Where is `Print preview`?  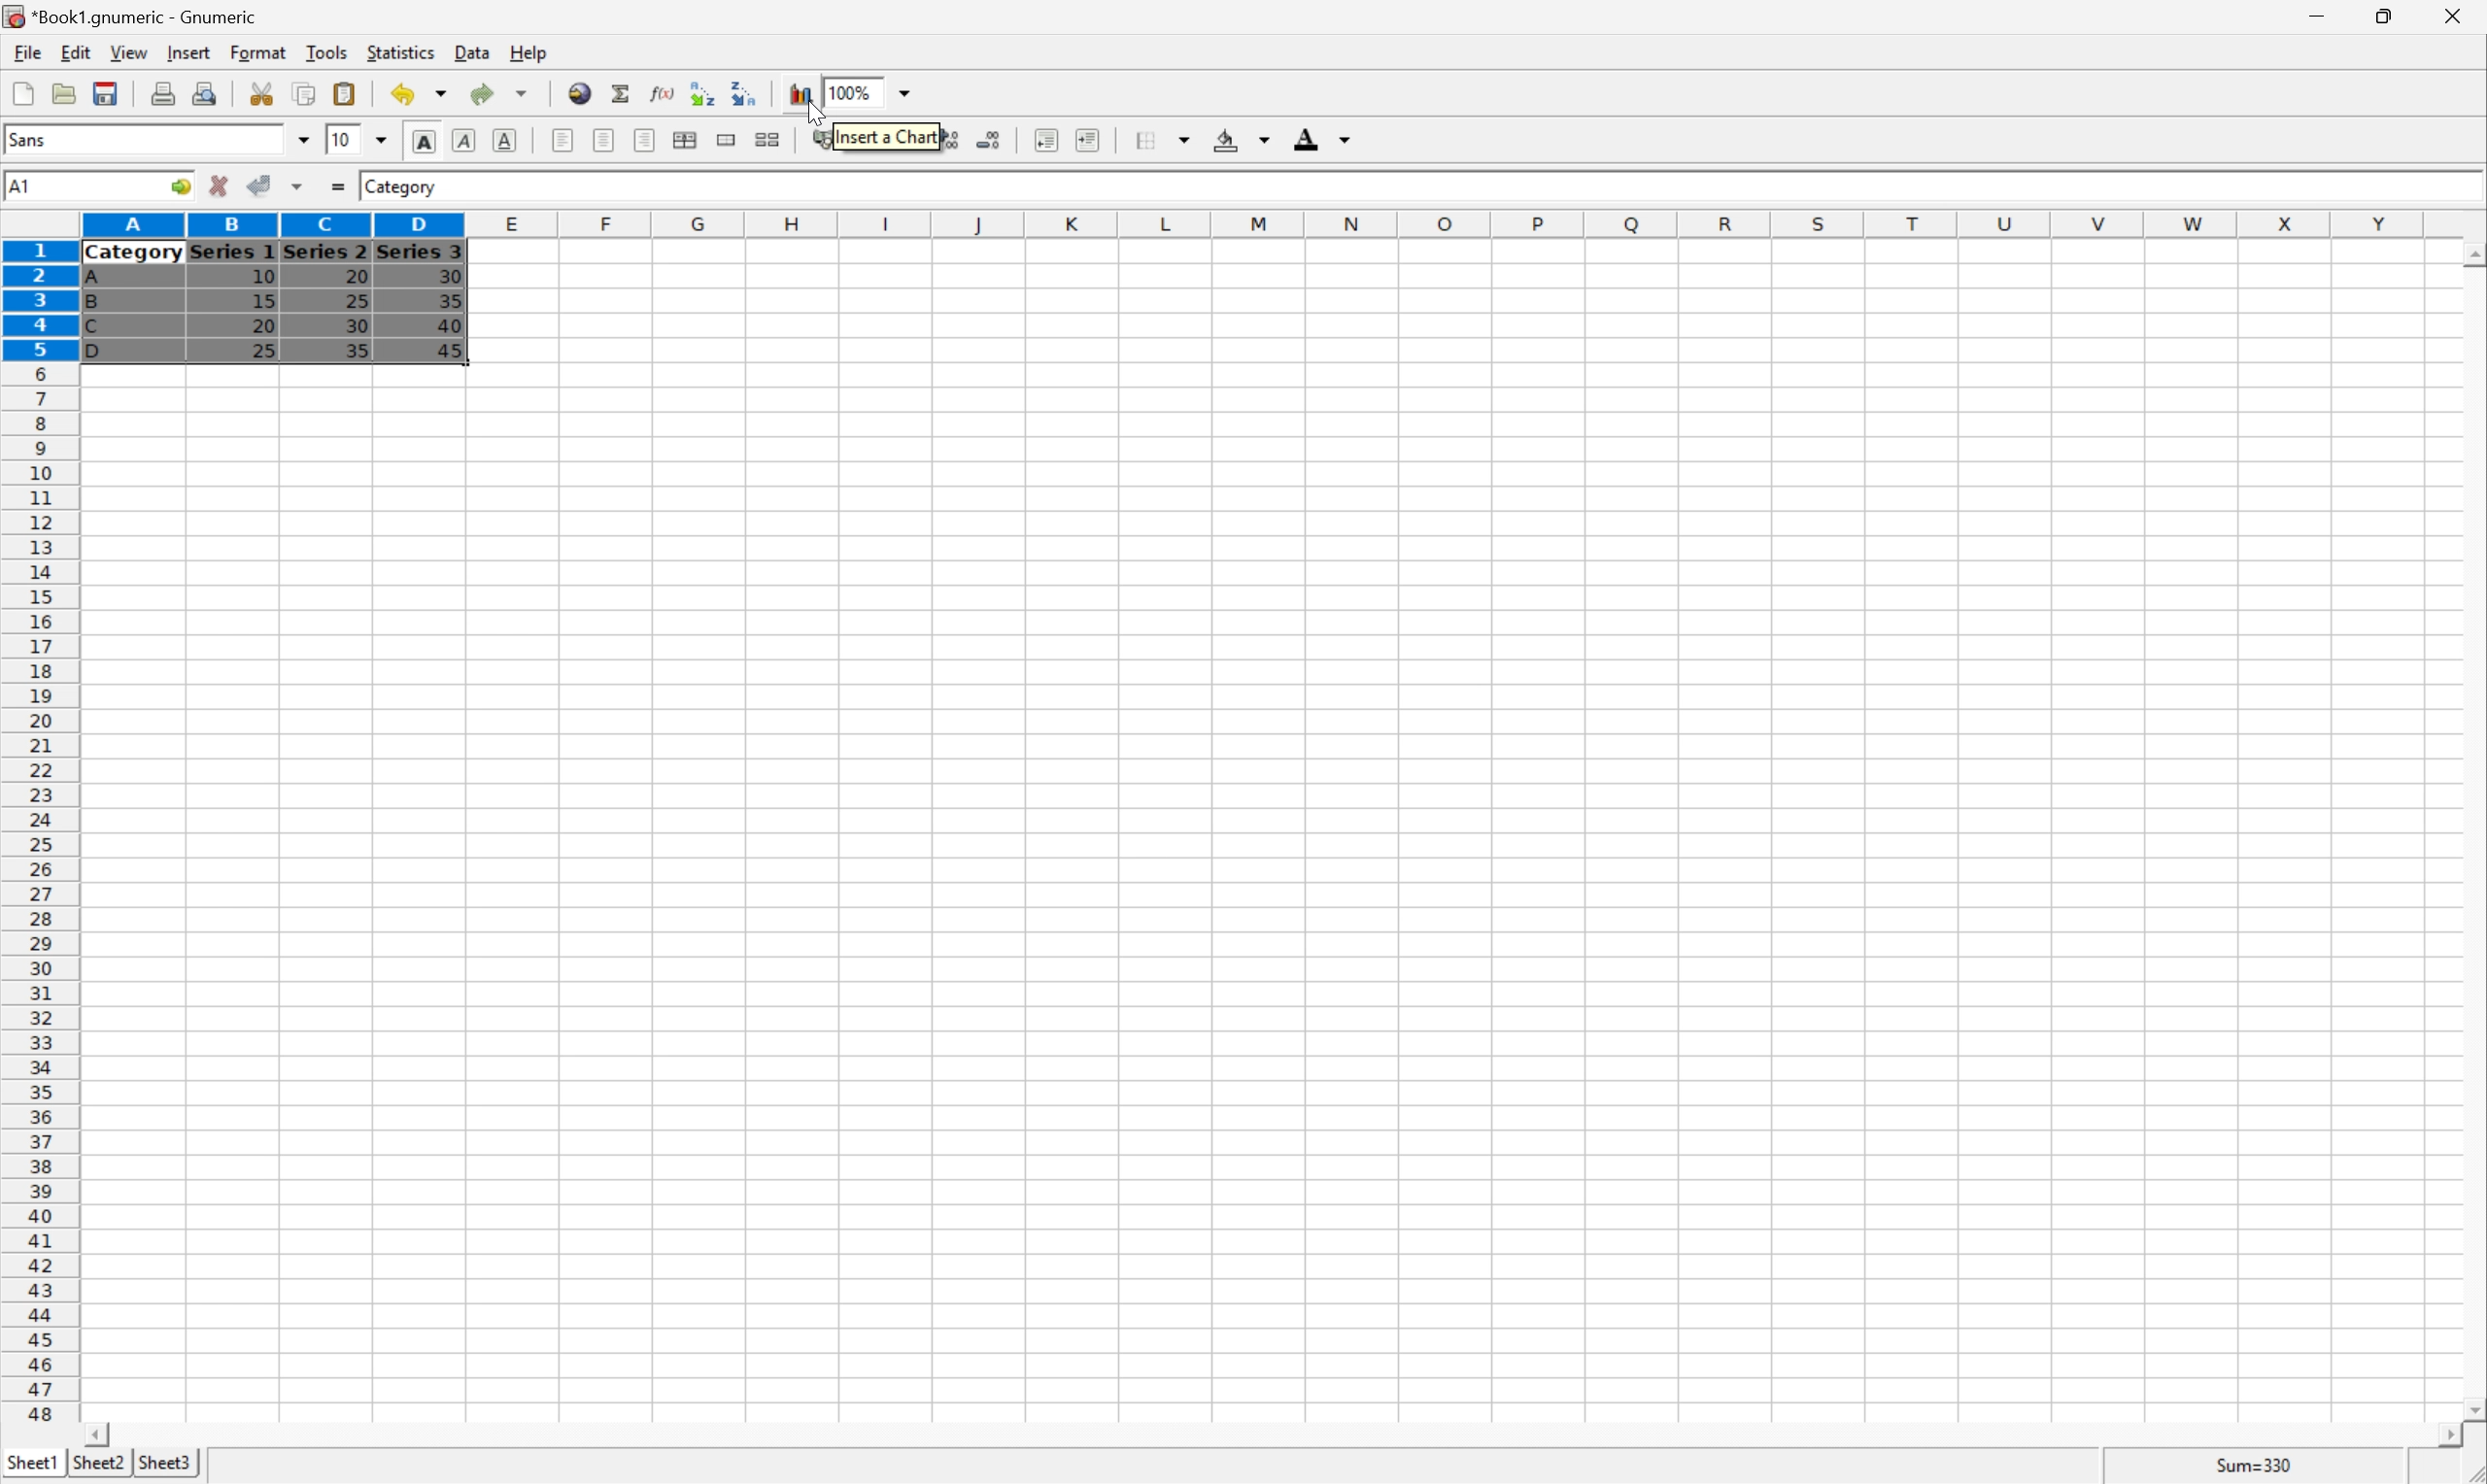
Print preview is located at coordinates (207, 94).